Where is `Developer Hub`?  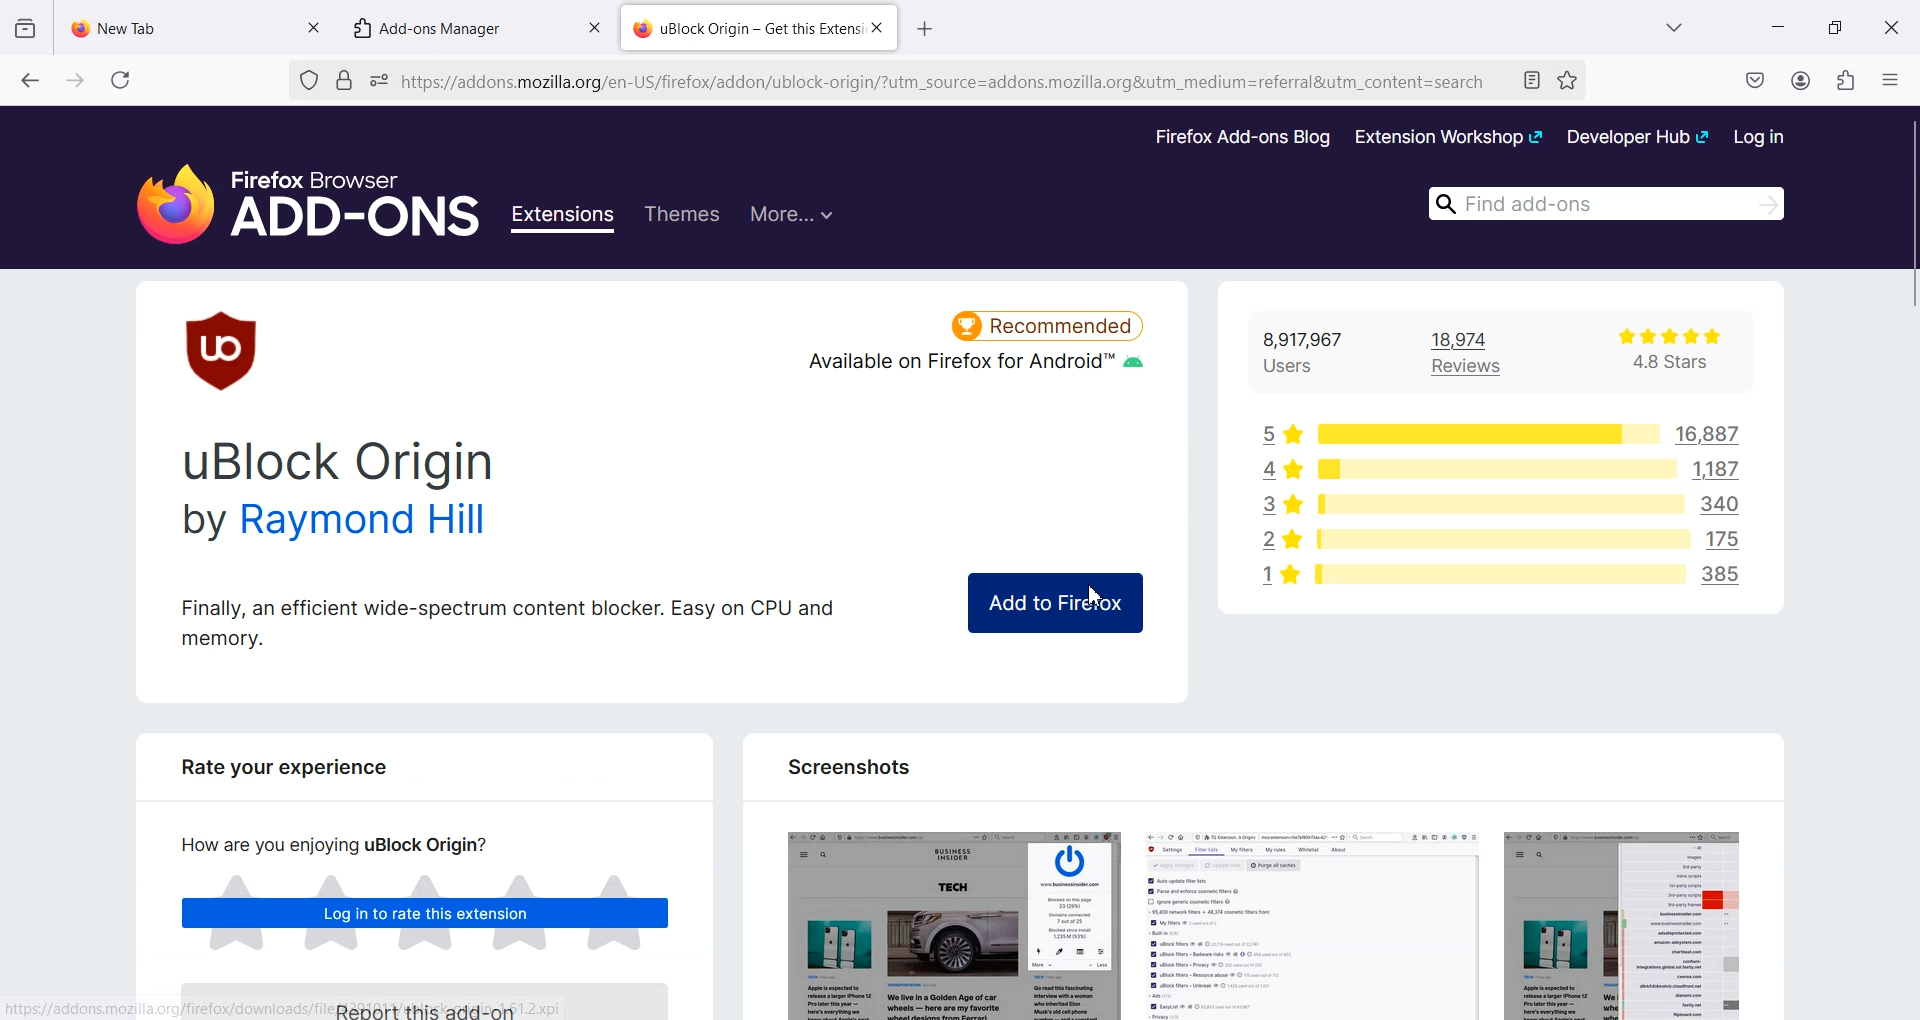
Developer Hub is located at coordinates (1639, 136).